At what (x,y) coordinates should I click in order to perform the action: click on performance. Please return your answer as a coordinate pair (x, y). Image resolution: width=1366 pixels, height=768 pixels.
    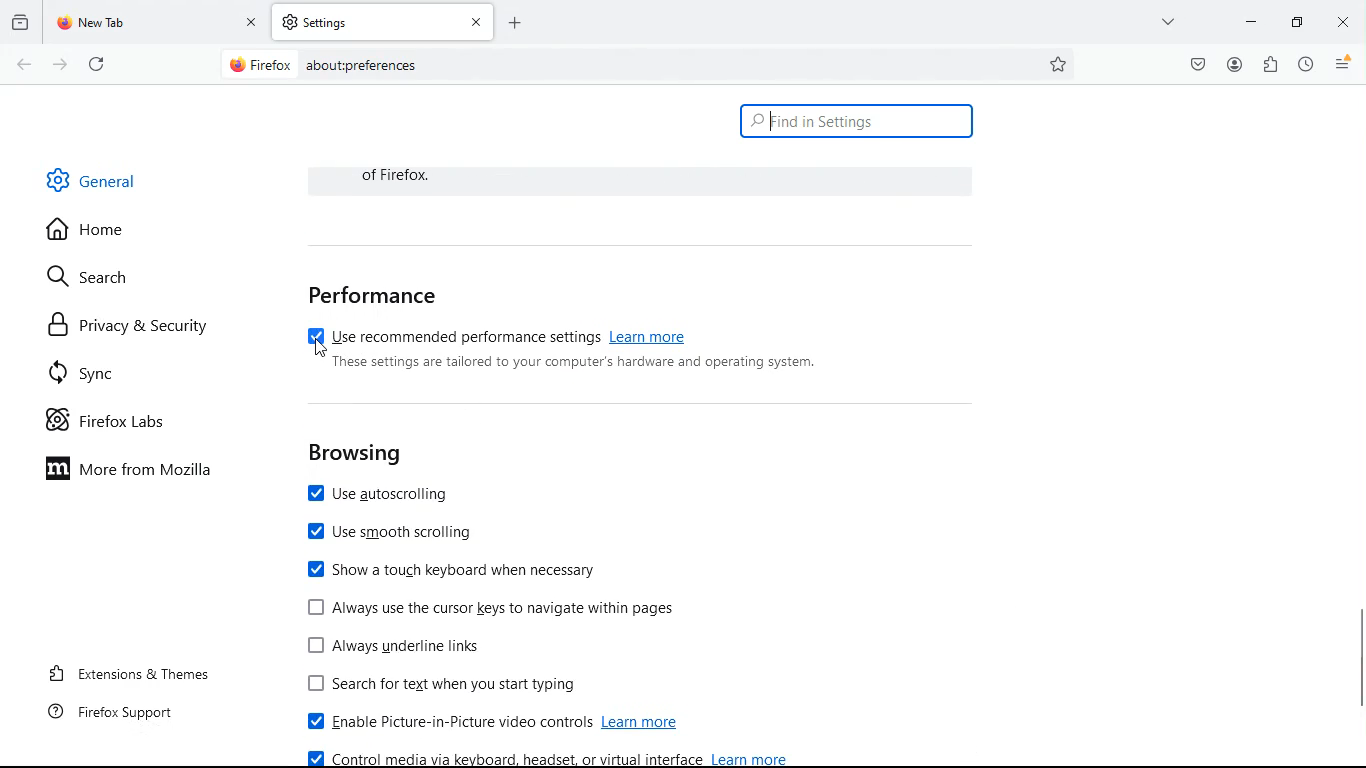
    Looking at the image, I should click on (374, 295).